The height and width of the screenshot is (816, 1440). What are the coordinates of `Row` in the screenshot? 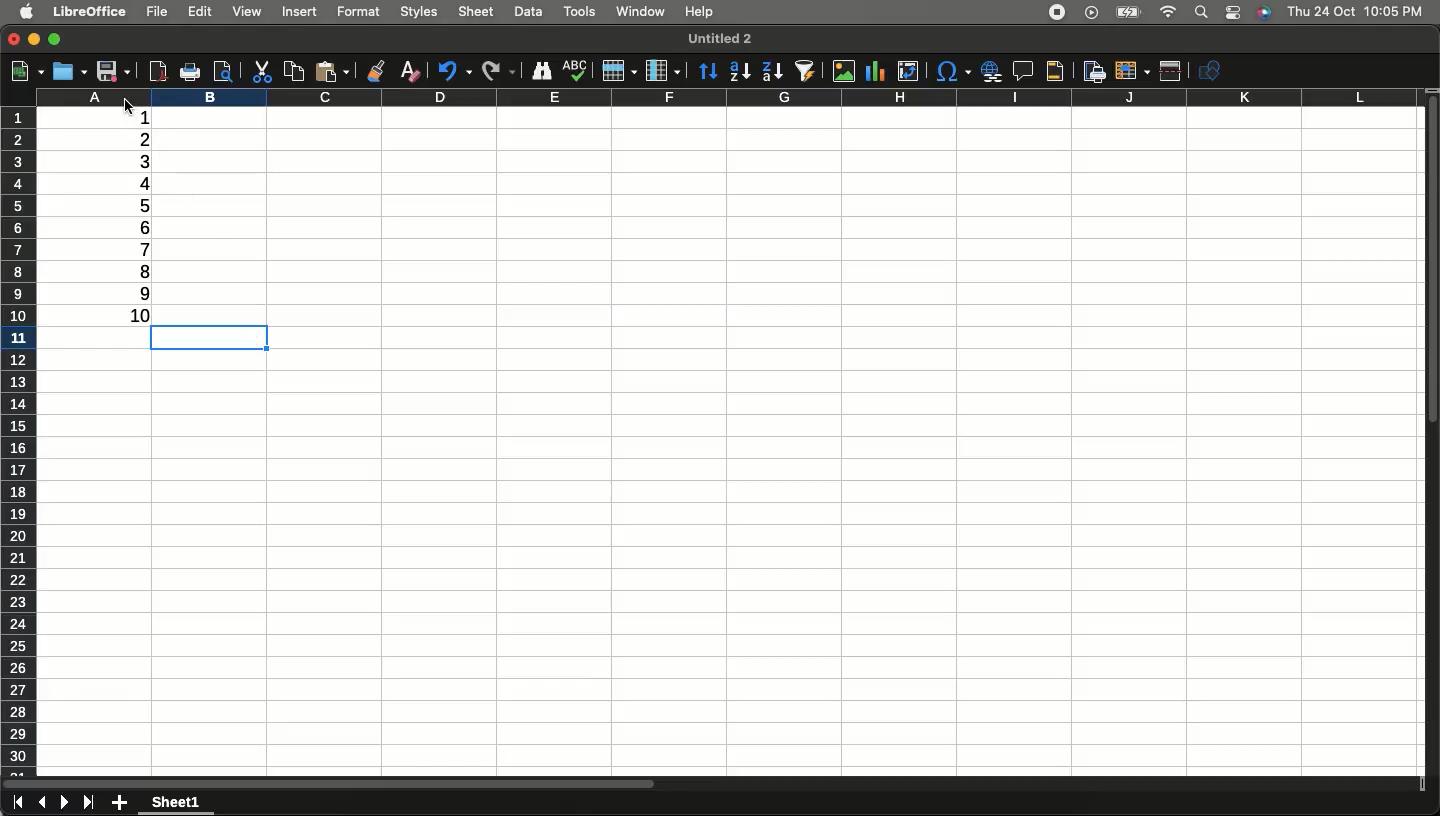 It's located at (619, 70).